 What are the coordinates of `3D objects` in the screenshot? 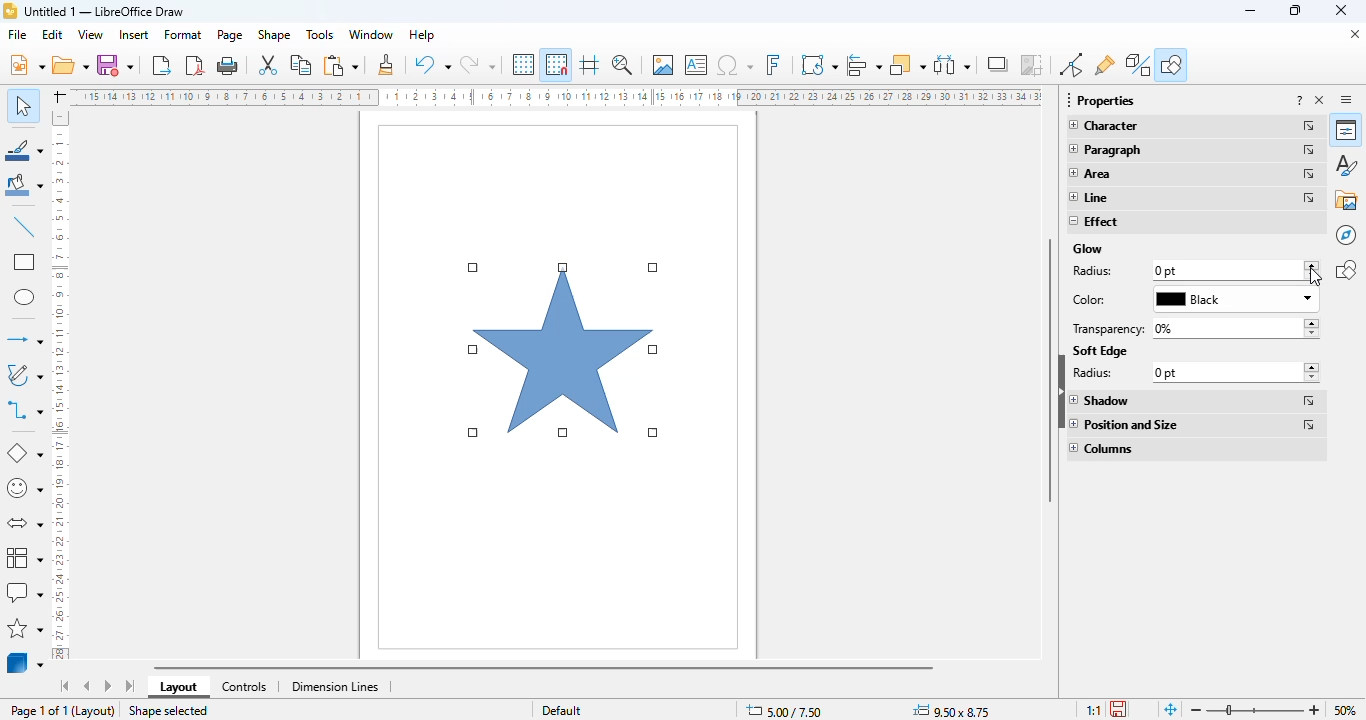 It's located at (25, 663).